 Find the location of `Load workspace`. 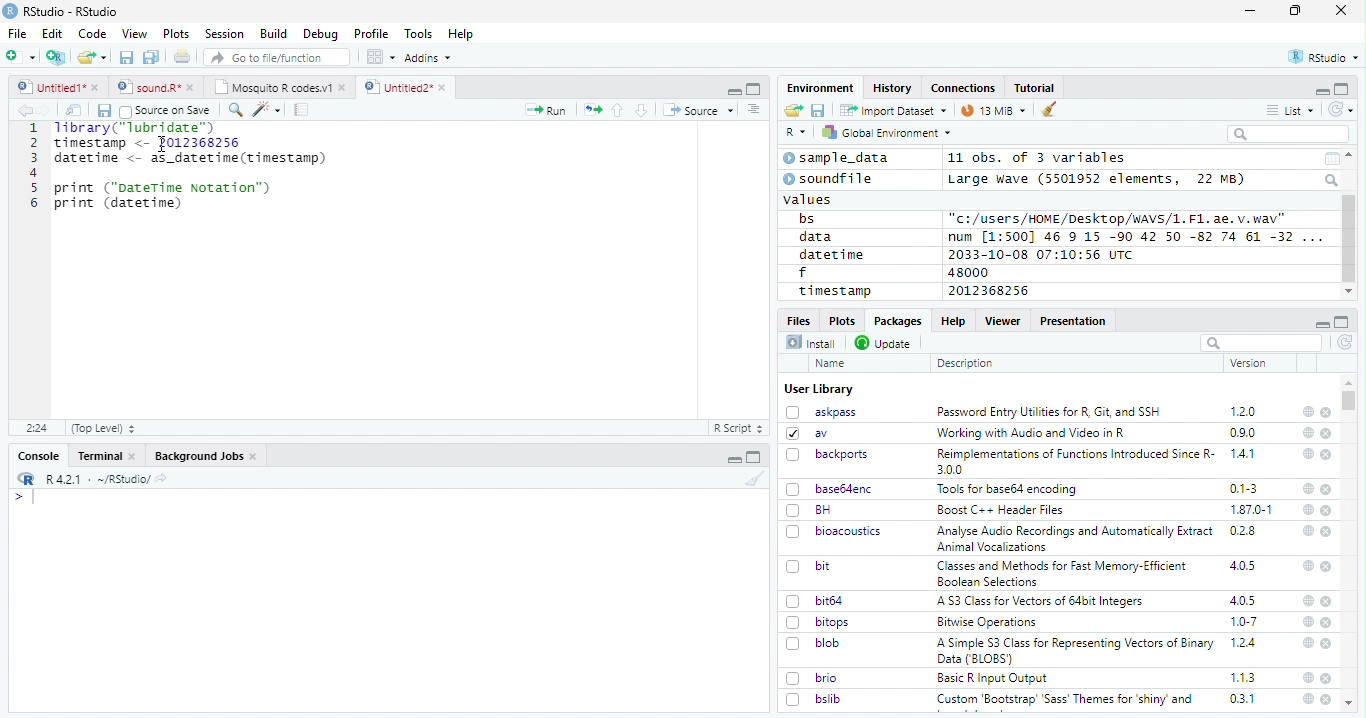

Load workspace is located at coordinates (794, 111).